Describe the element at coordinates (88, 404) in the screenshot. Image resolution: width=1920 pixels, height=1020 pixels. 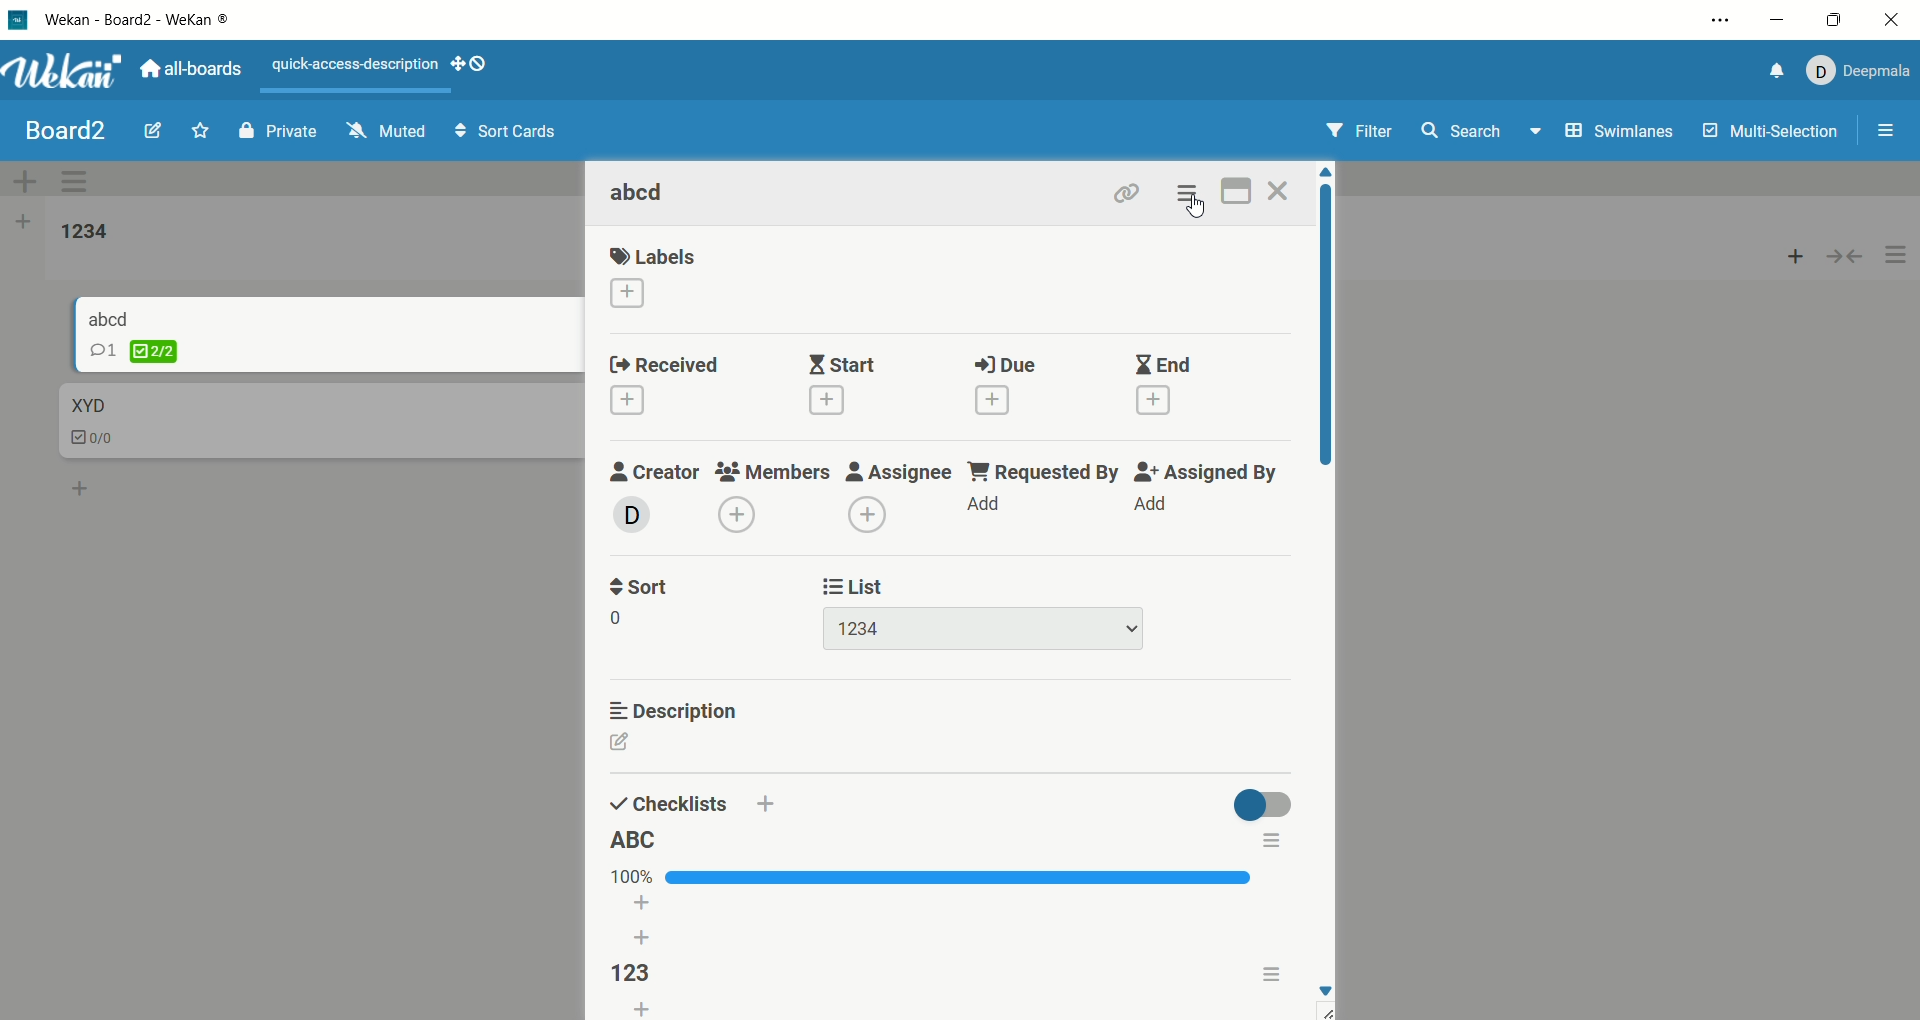
I see `card title` at that location.